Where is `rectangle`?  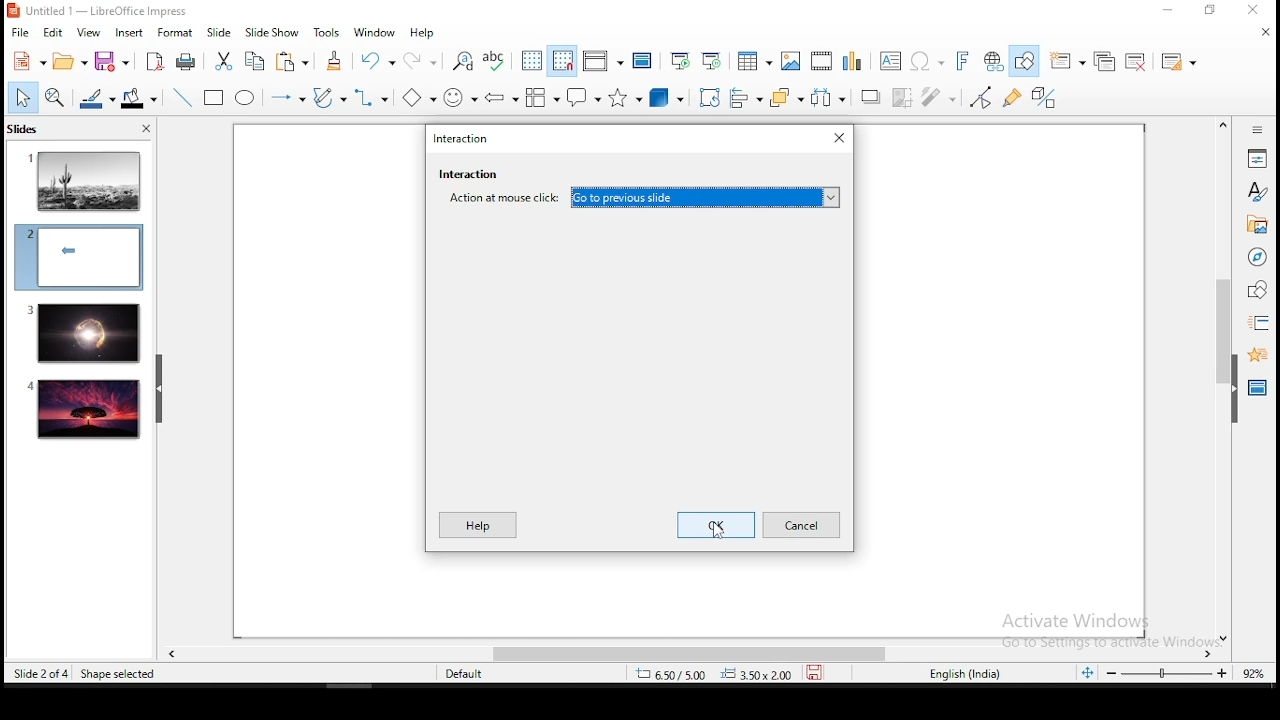 rectangle is located at coordinates (215, 99).